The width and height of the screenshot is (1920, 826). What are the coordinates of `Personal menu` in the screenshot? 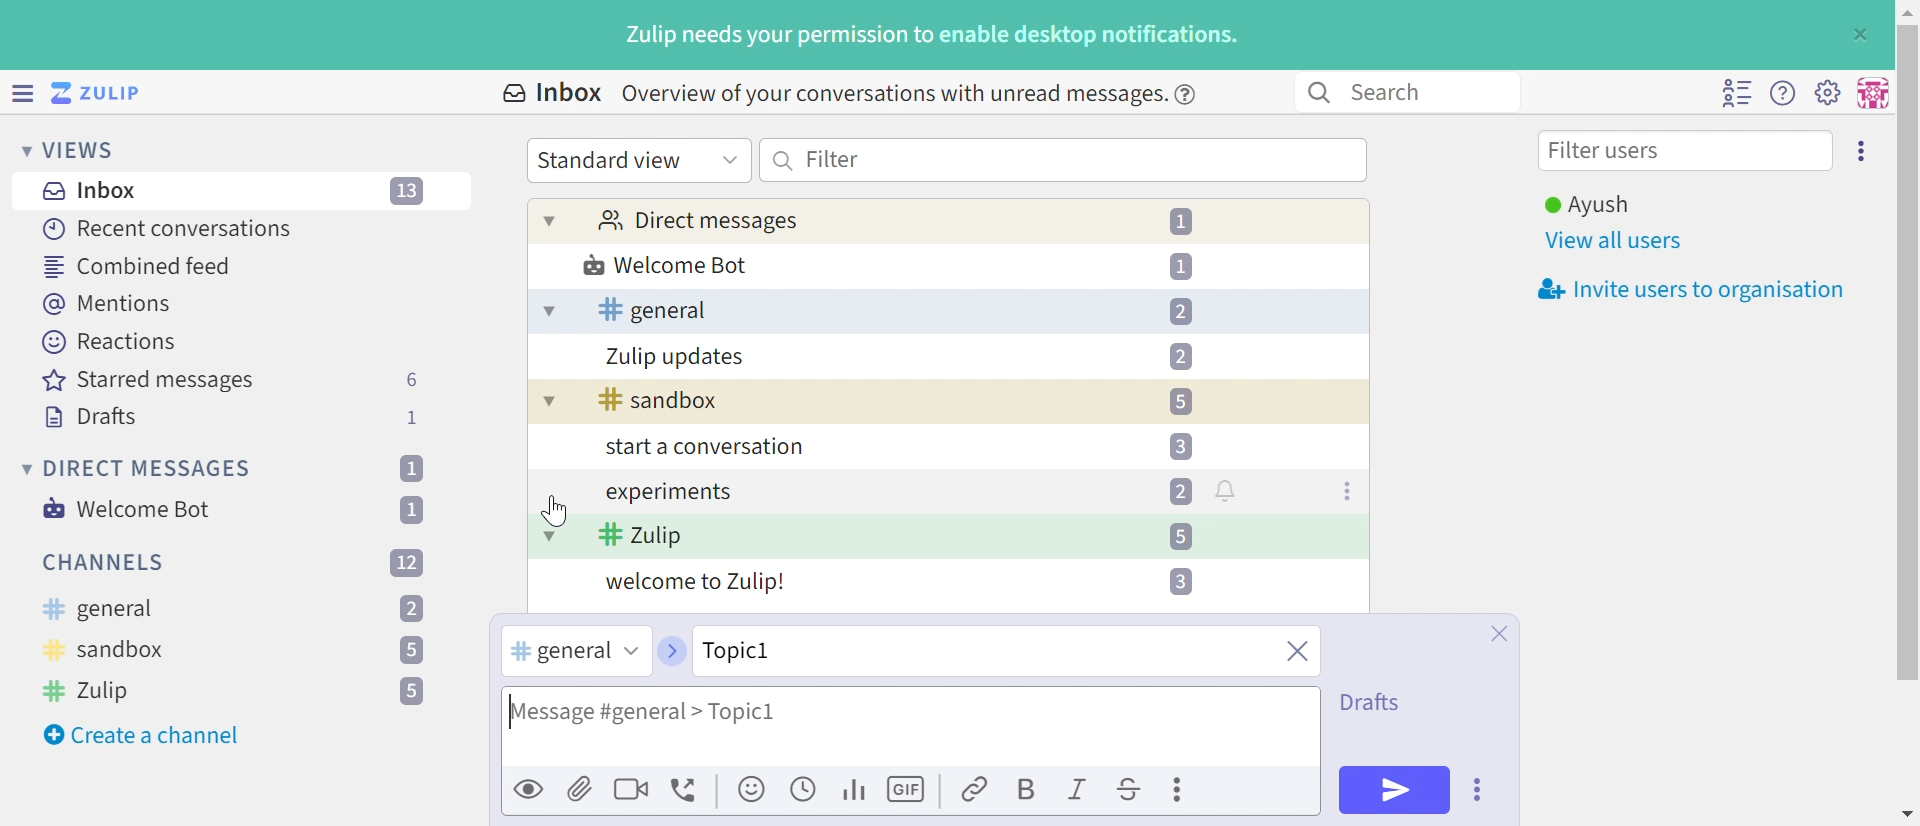 It's located at (1870, 93).